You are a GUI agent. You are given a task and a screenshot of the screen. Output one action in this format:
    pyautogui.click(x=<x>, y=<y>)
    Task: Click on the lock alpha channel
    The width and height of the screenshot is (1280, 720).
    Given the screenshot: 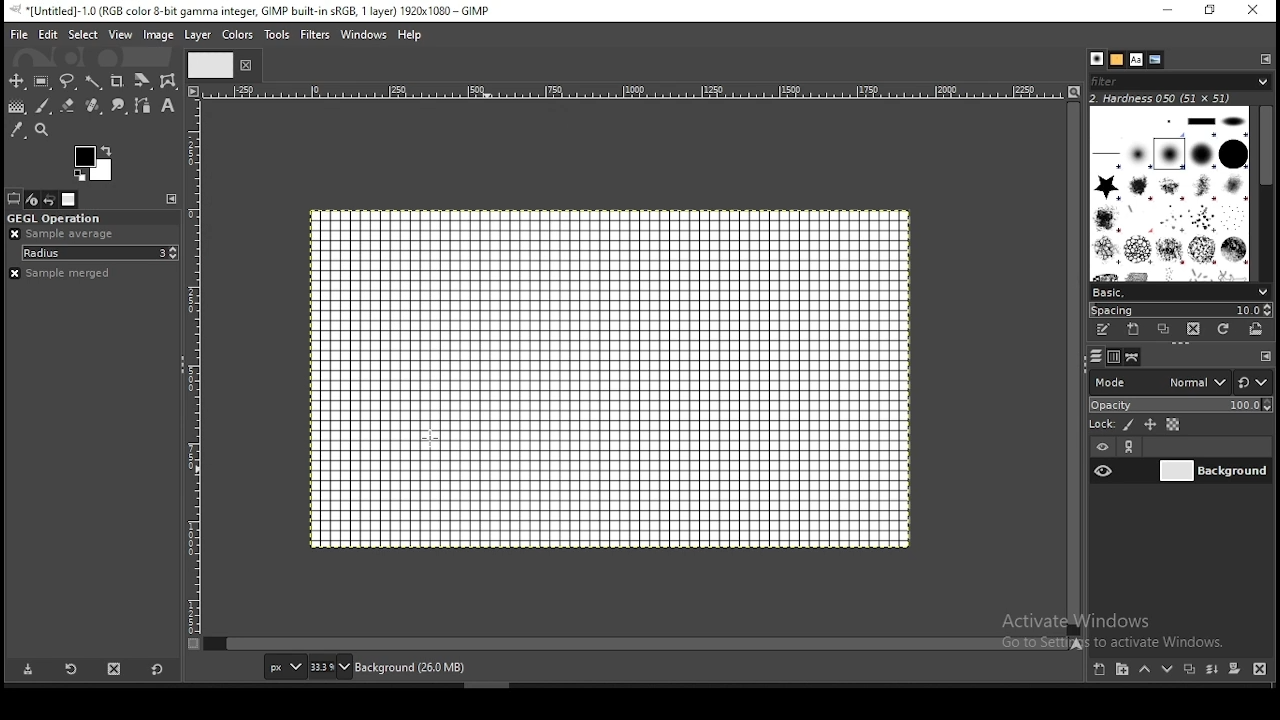 What is the action you would take?
    pyautogui.click(x=1174, y=424)
    